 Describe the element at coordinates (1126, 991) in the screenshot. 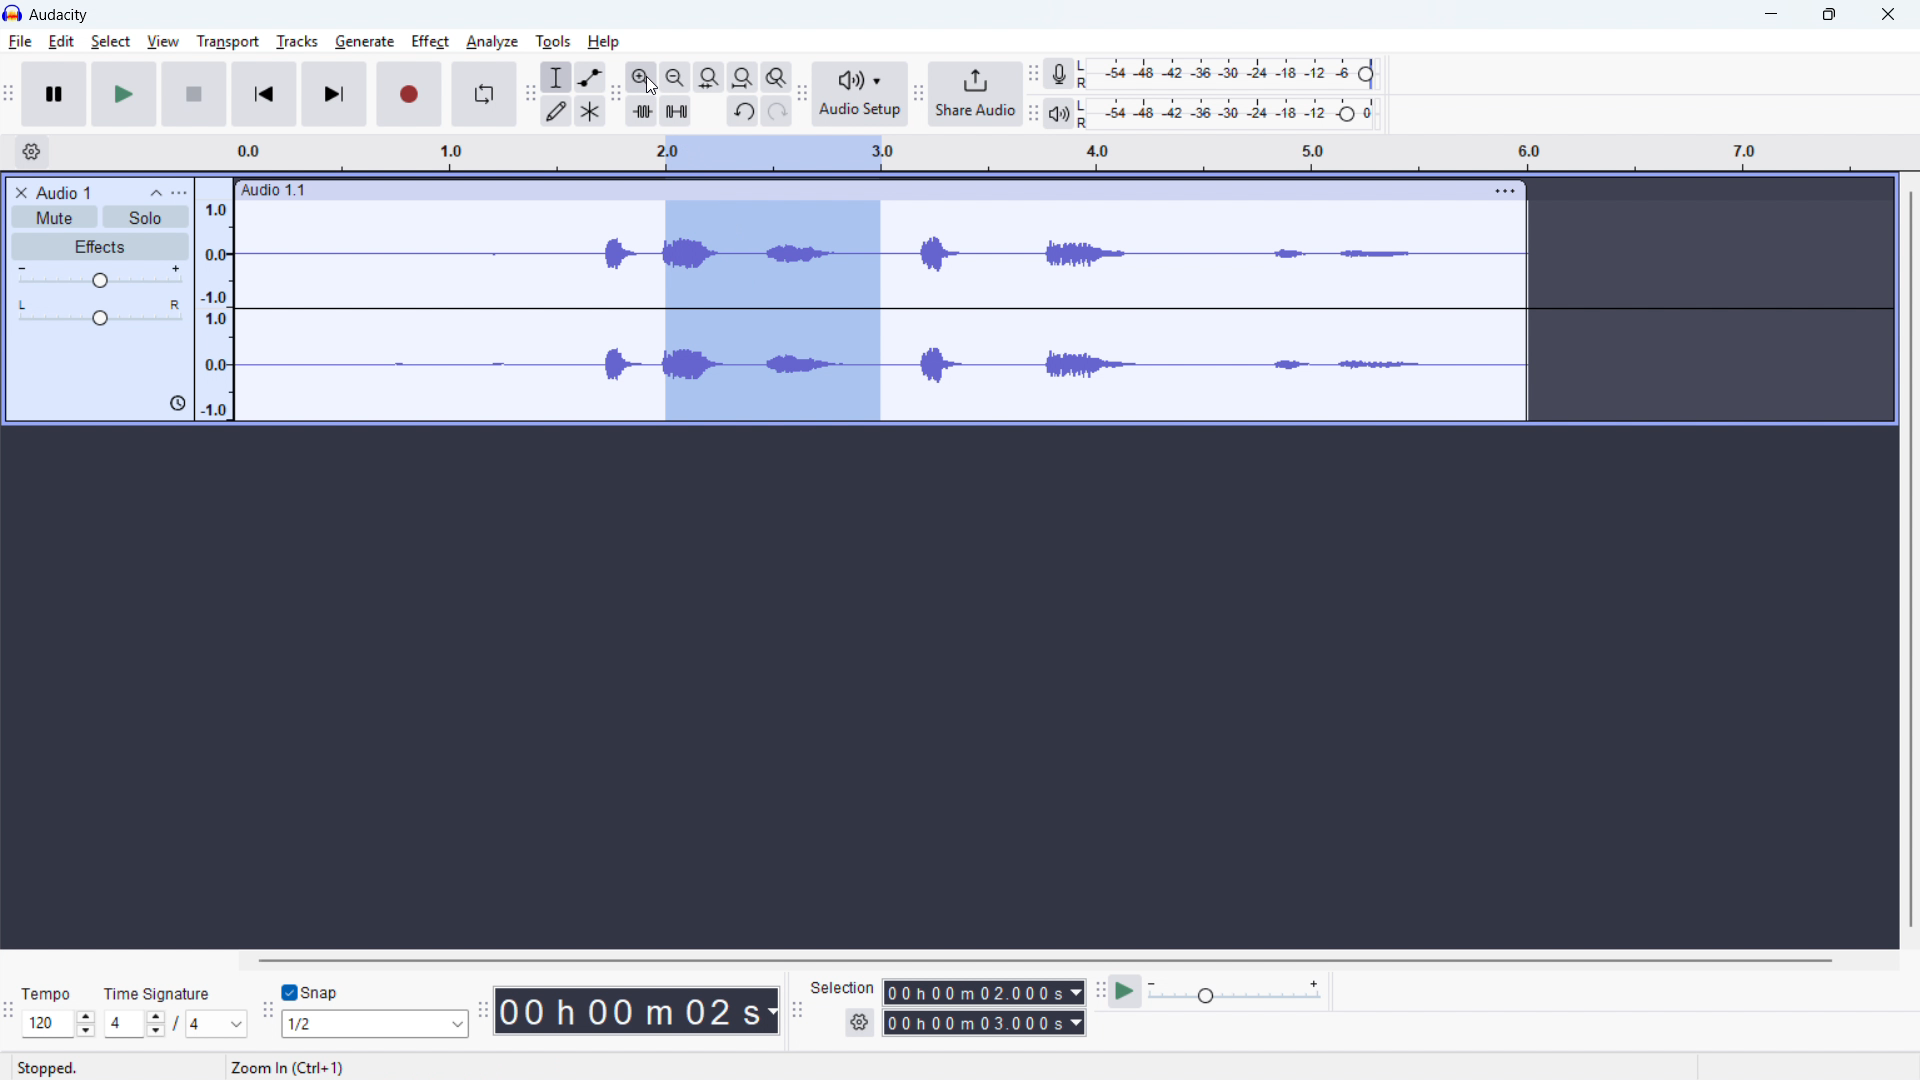

I see `Play at speed ` at that location.